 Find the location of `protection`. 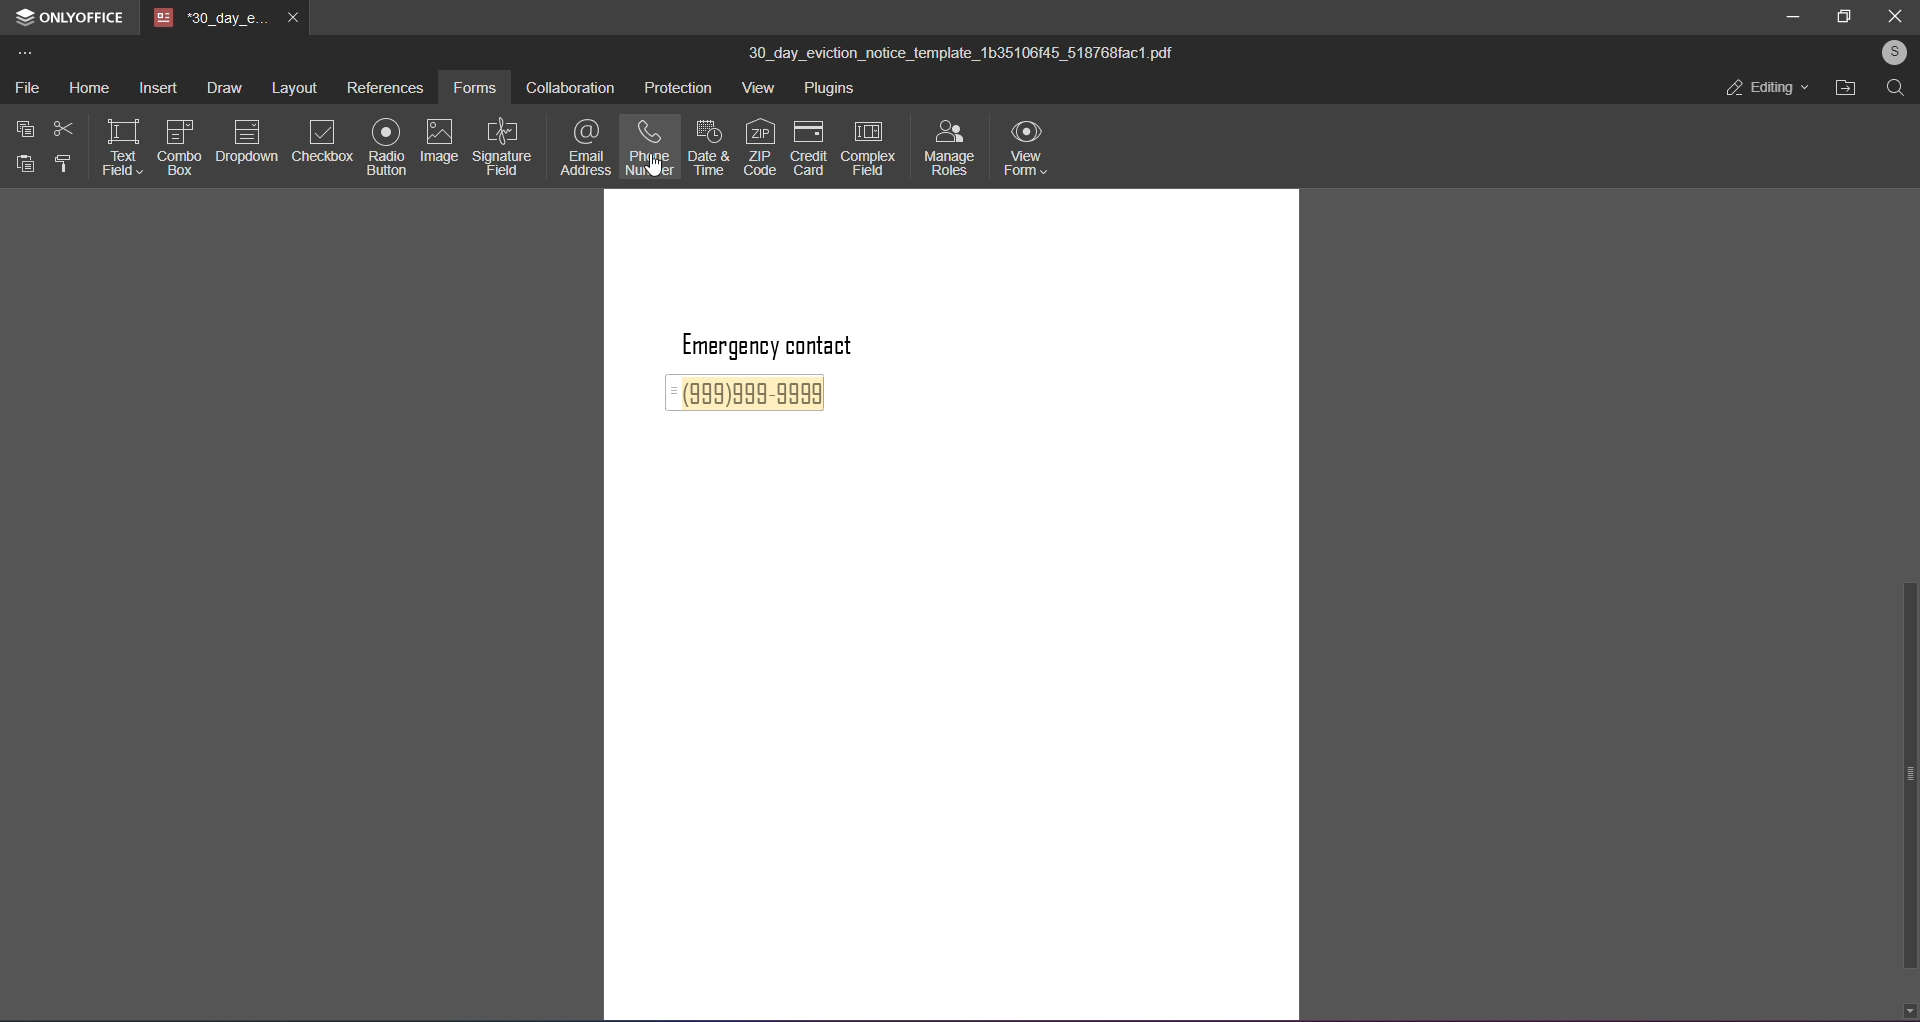

protection is located at coordinates (679, 88).